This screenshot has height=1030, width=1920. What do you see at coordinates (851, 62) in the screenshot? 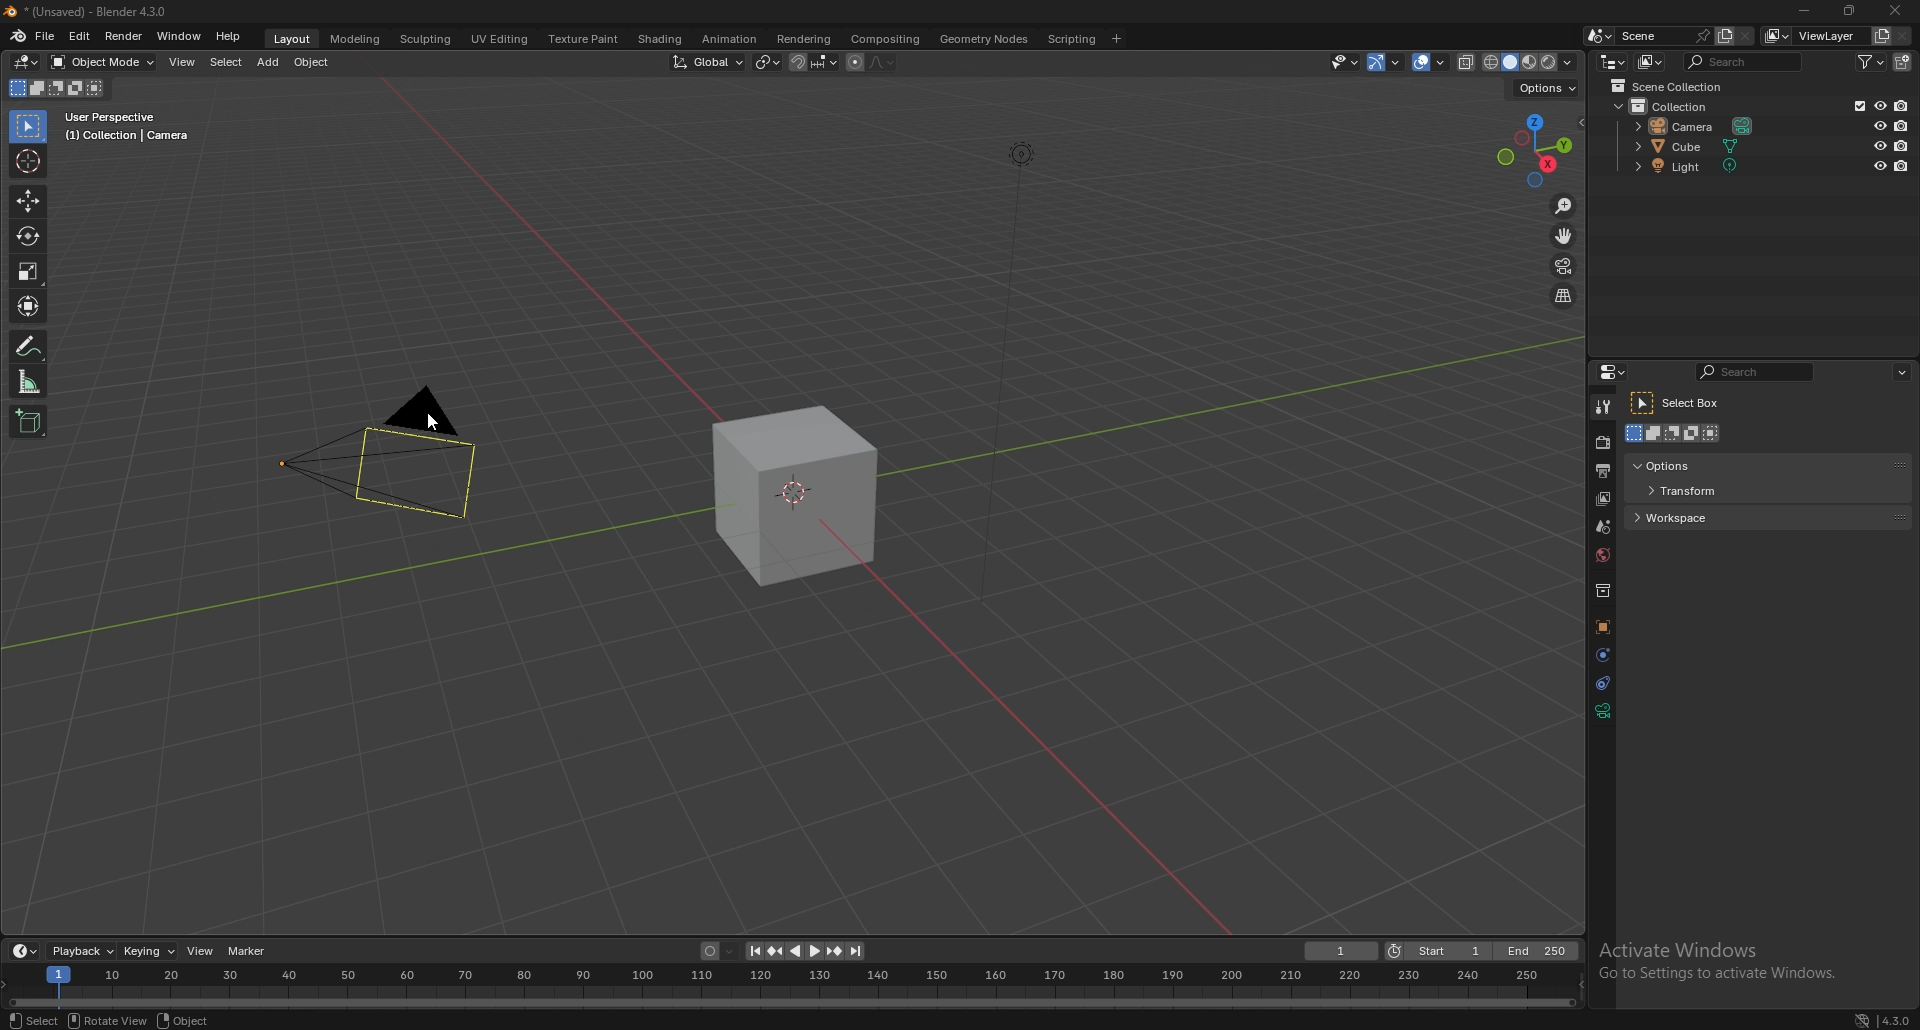
I see `proportional editing objects` at bounding box center [851, 62].